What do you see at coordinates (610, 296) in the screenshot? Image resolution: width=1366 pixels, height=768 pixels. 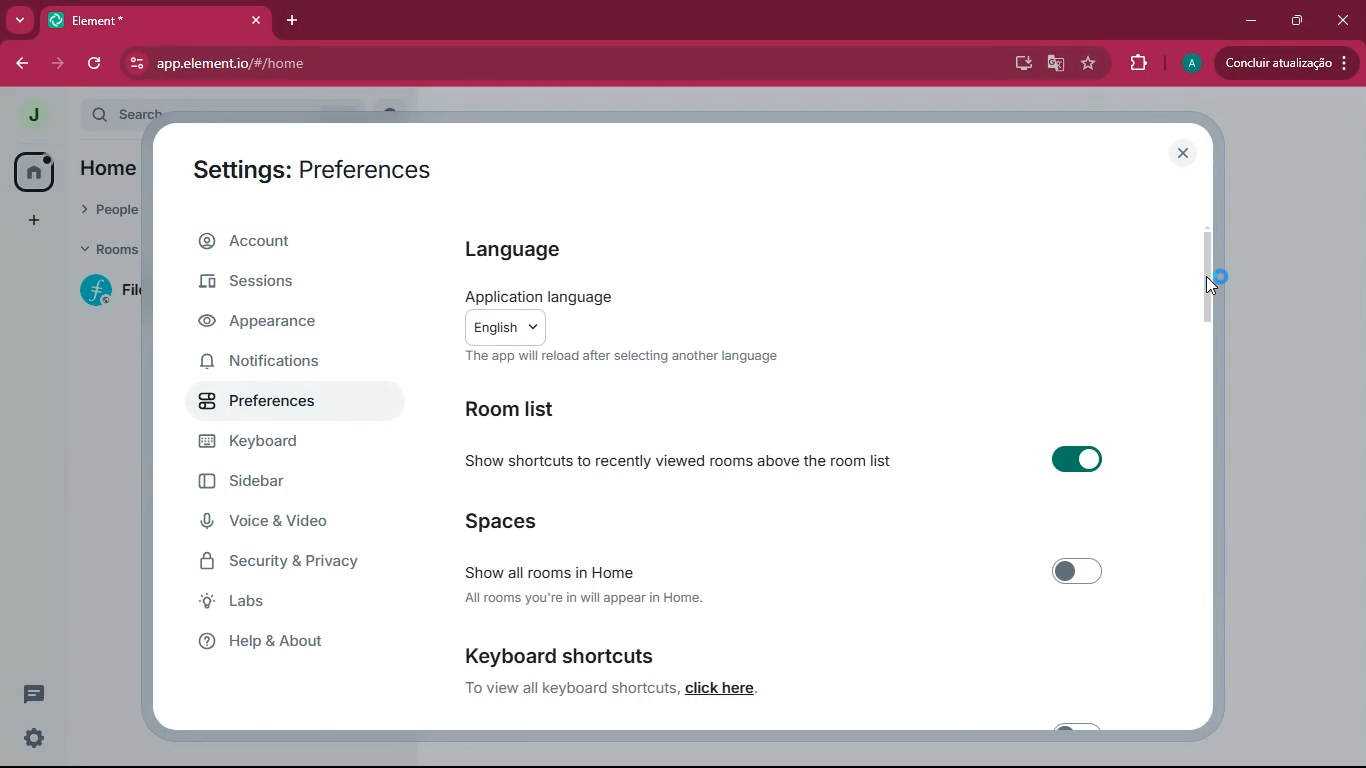 I see `application language` at bounding box center [610, 296].